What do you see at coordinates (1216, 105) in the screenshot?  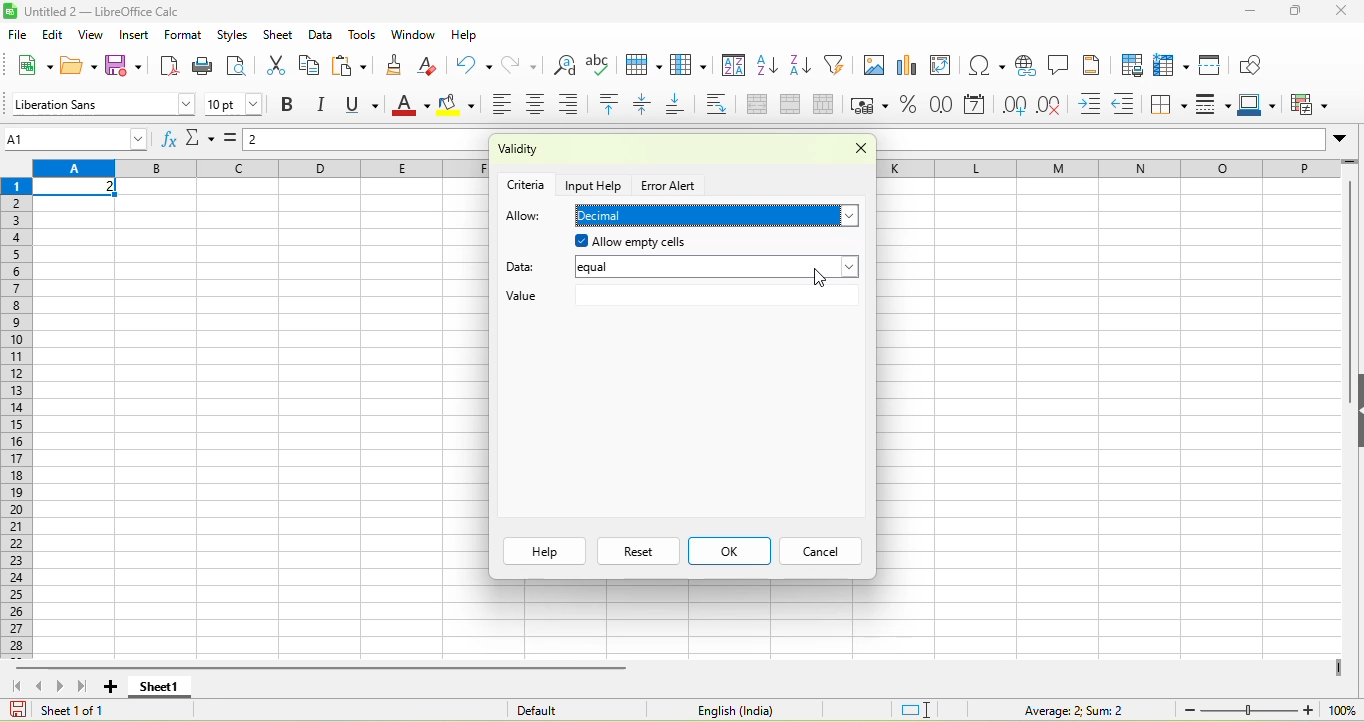 I see `border style` at bounding box center [1216, 105].